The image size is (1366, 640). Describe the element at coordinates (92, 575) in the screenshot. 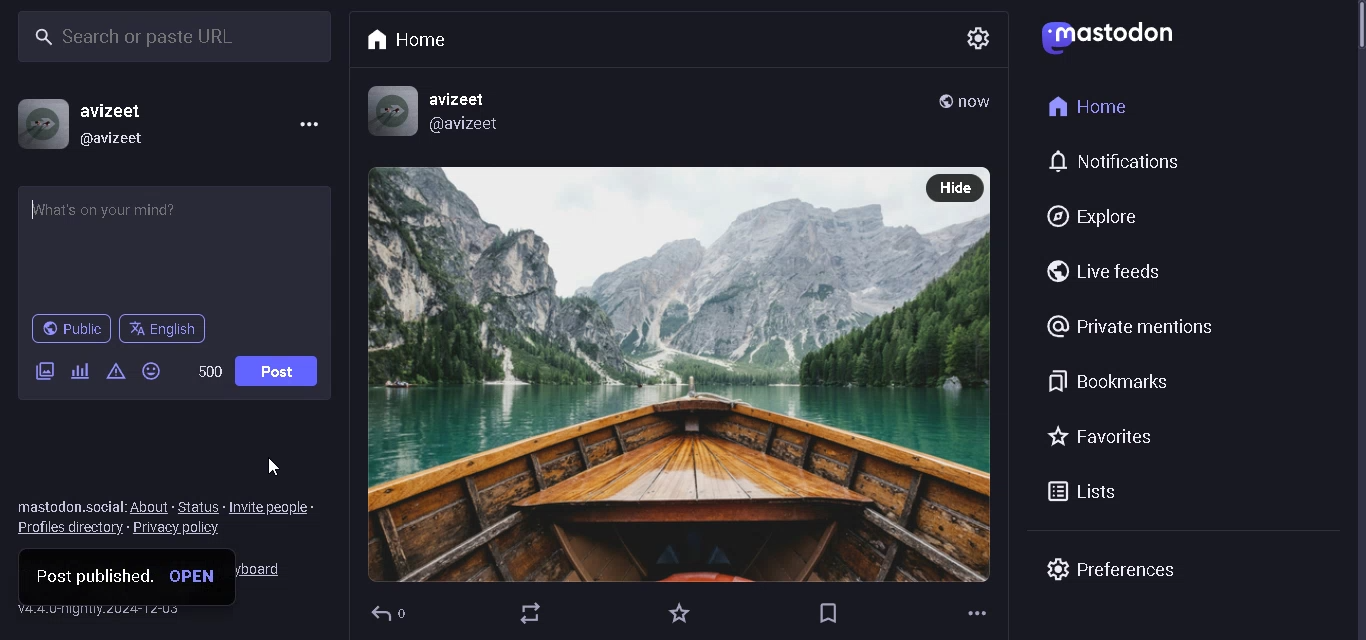

I see `post published` at that location.